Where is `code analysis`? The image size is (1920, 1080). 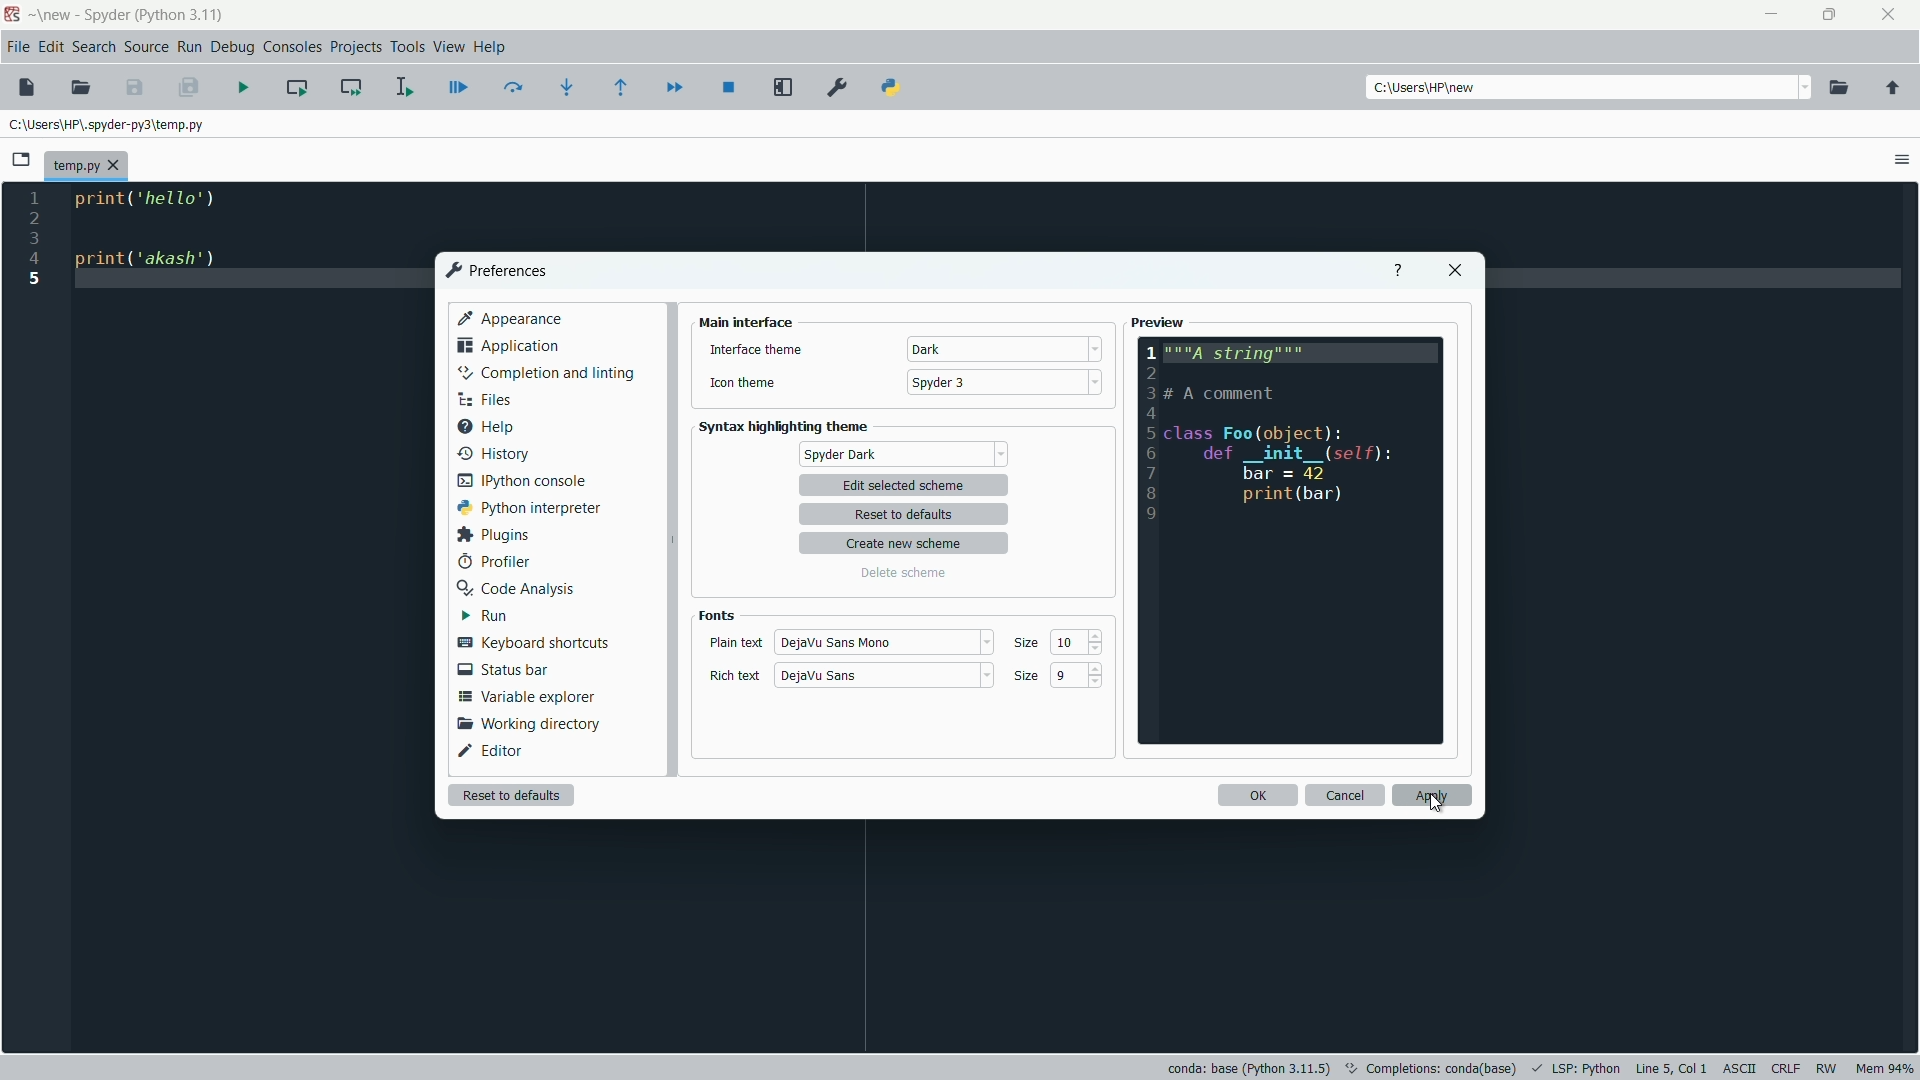 code analysis is located at coordinates (513, 588).